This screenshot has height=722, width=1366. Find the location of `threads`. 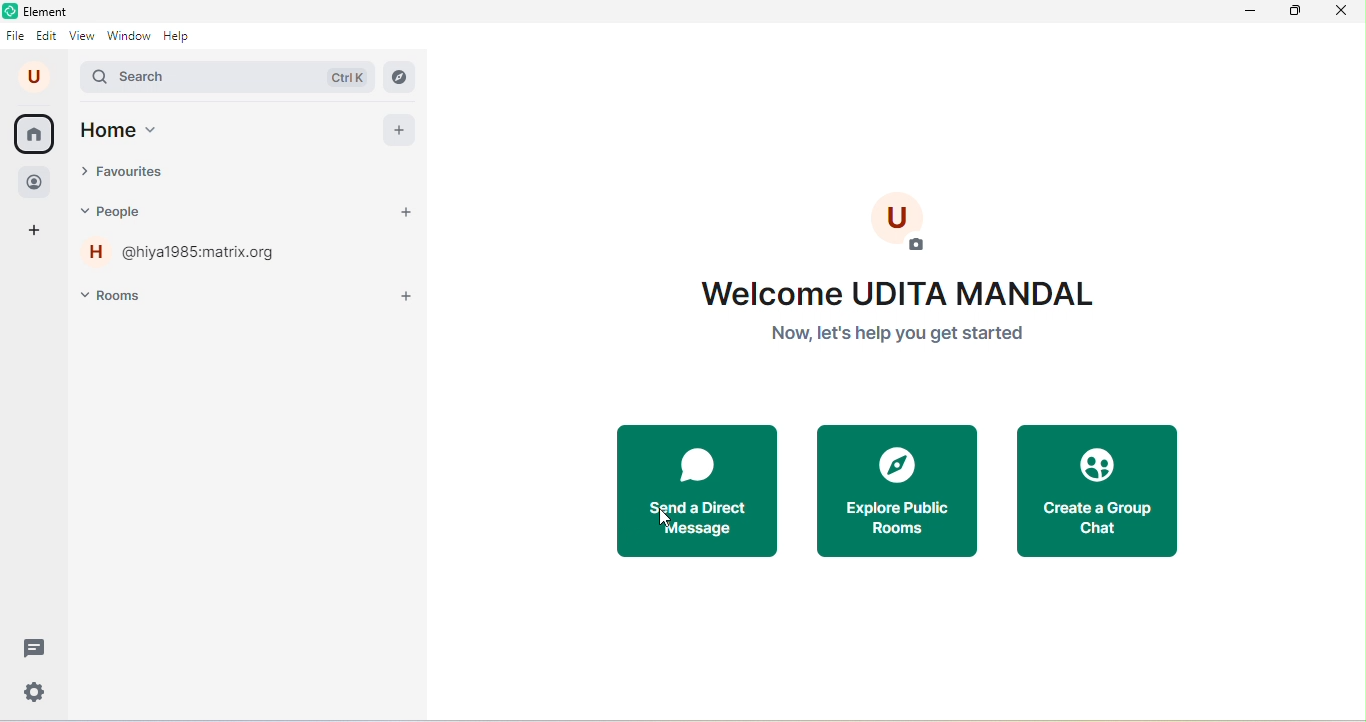

threads is located at coordinates (36, 647).